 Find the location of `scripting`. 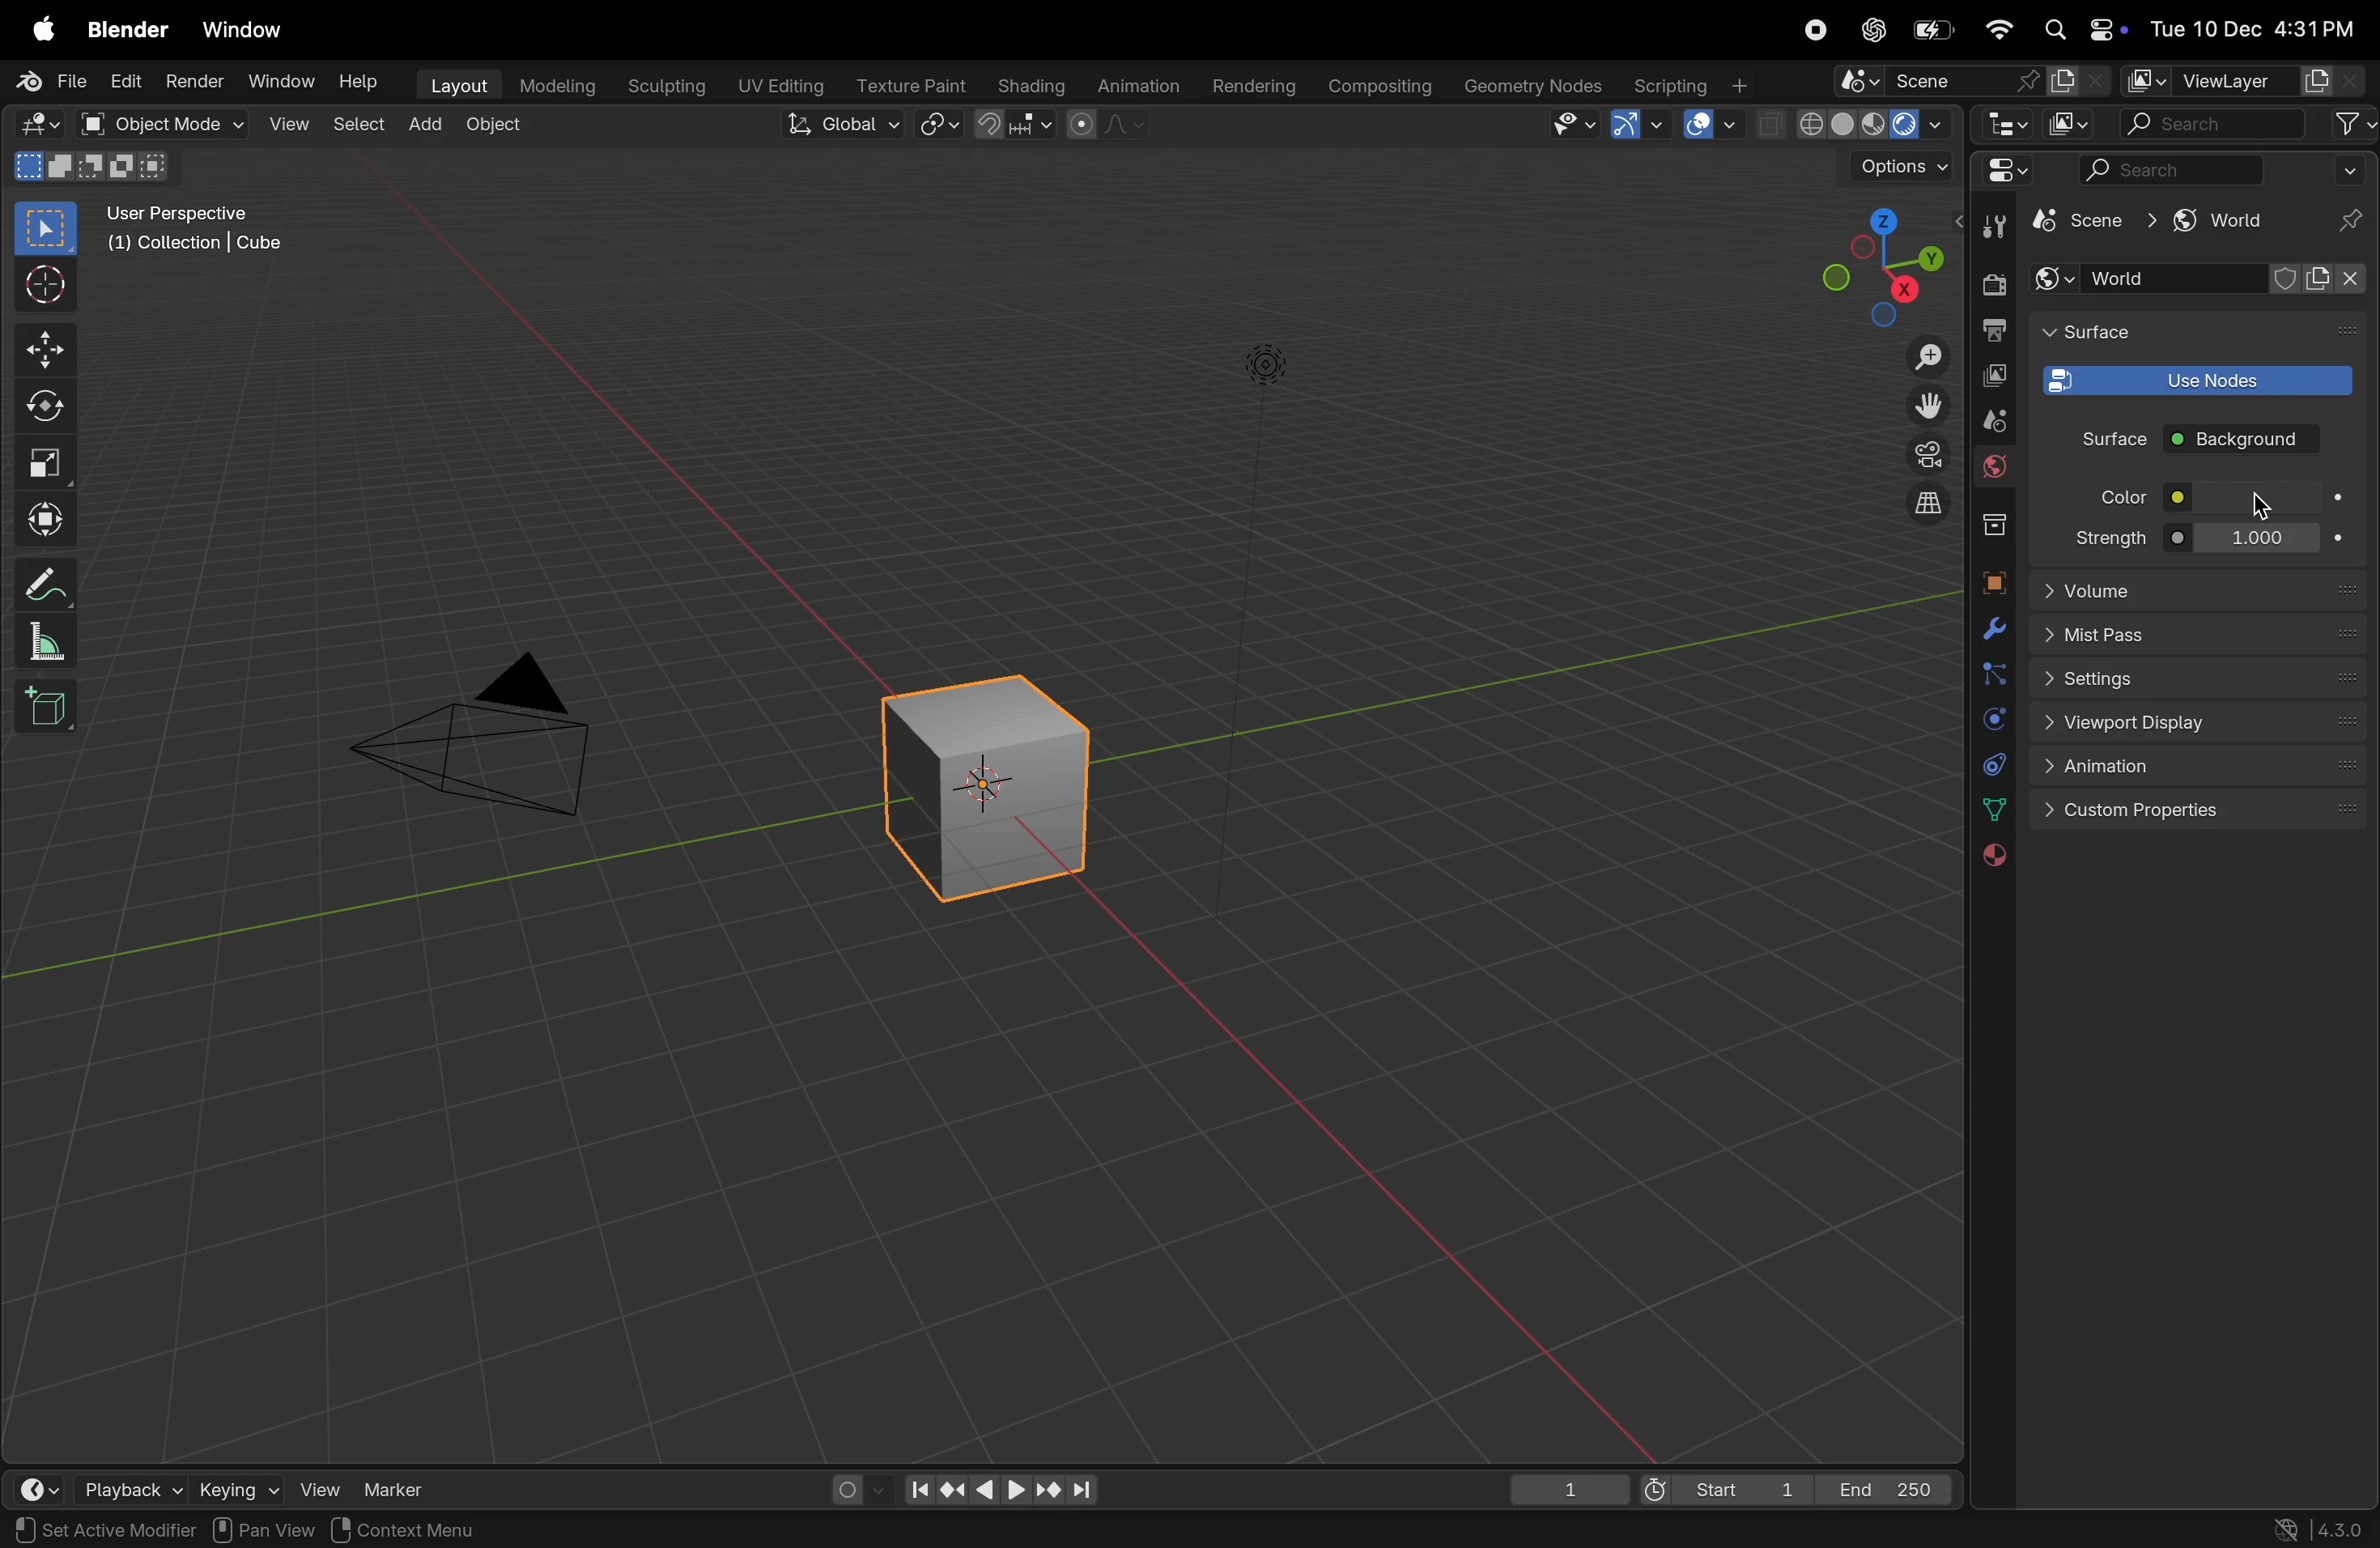

scripting is located at coordinates (1695, 84).